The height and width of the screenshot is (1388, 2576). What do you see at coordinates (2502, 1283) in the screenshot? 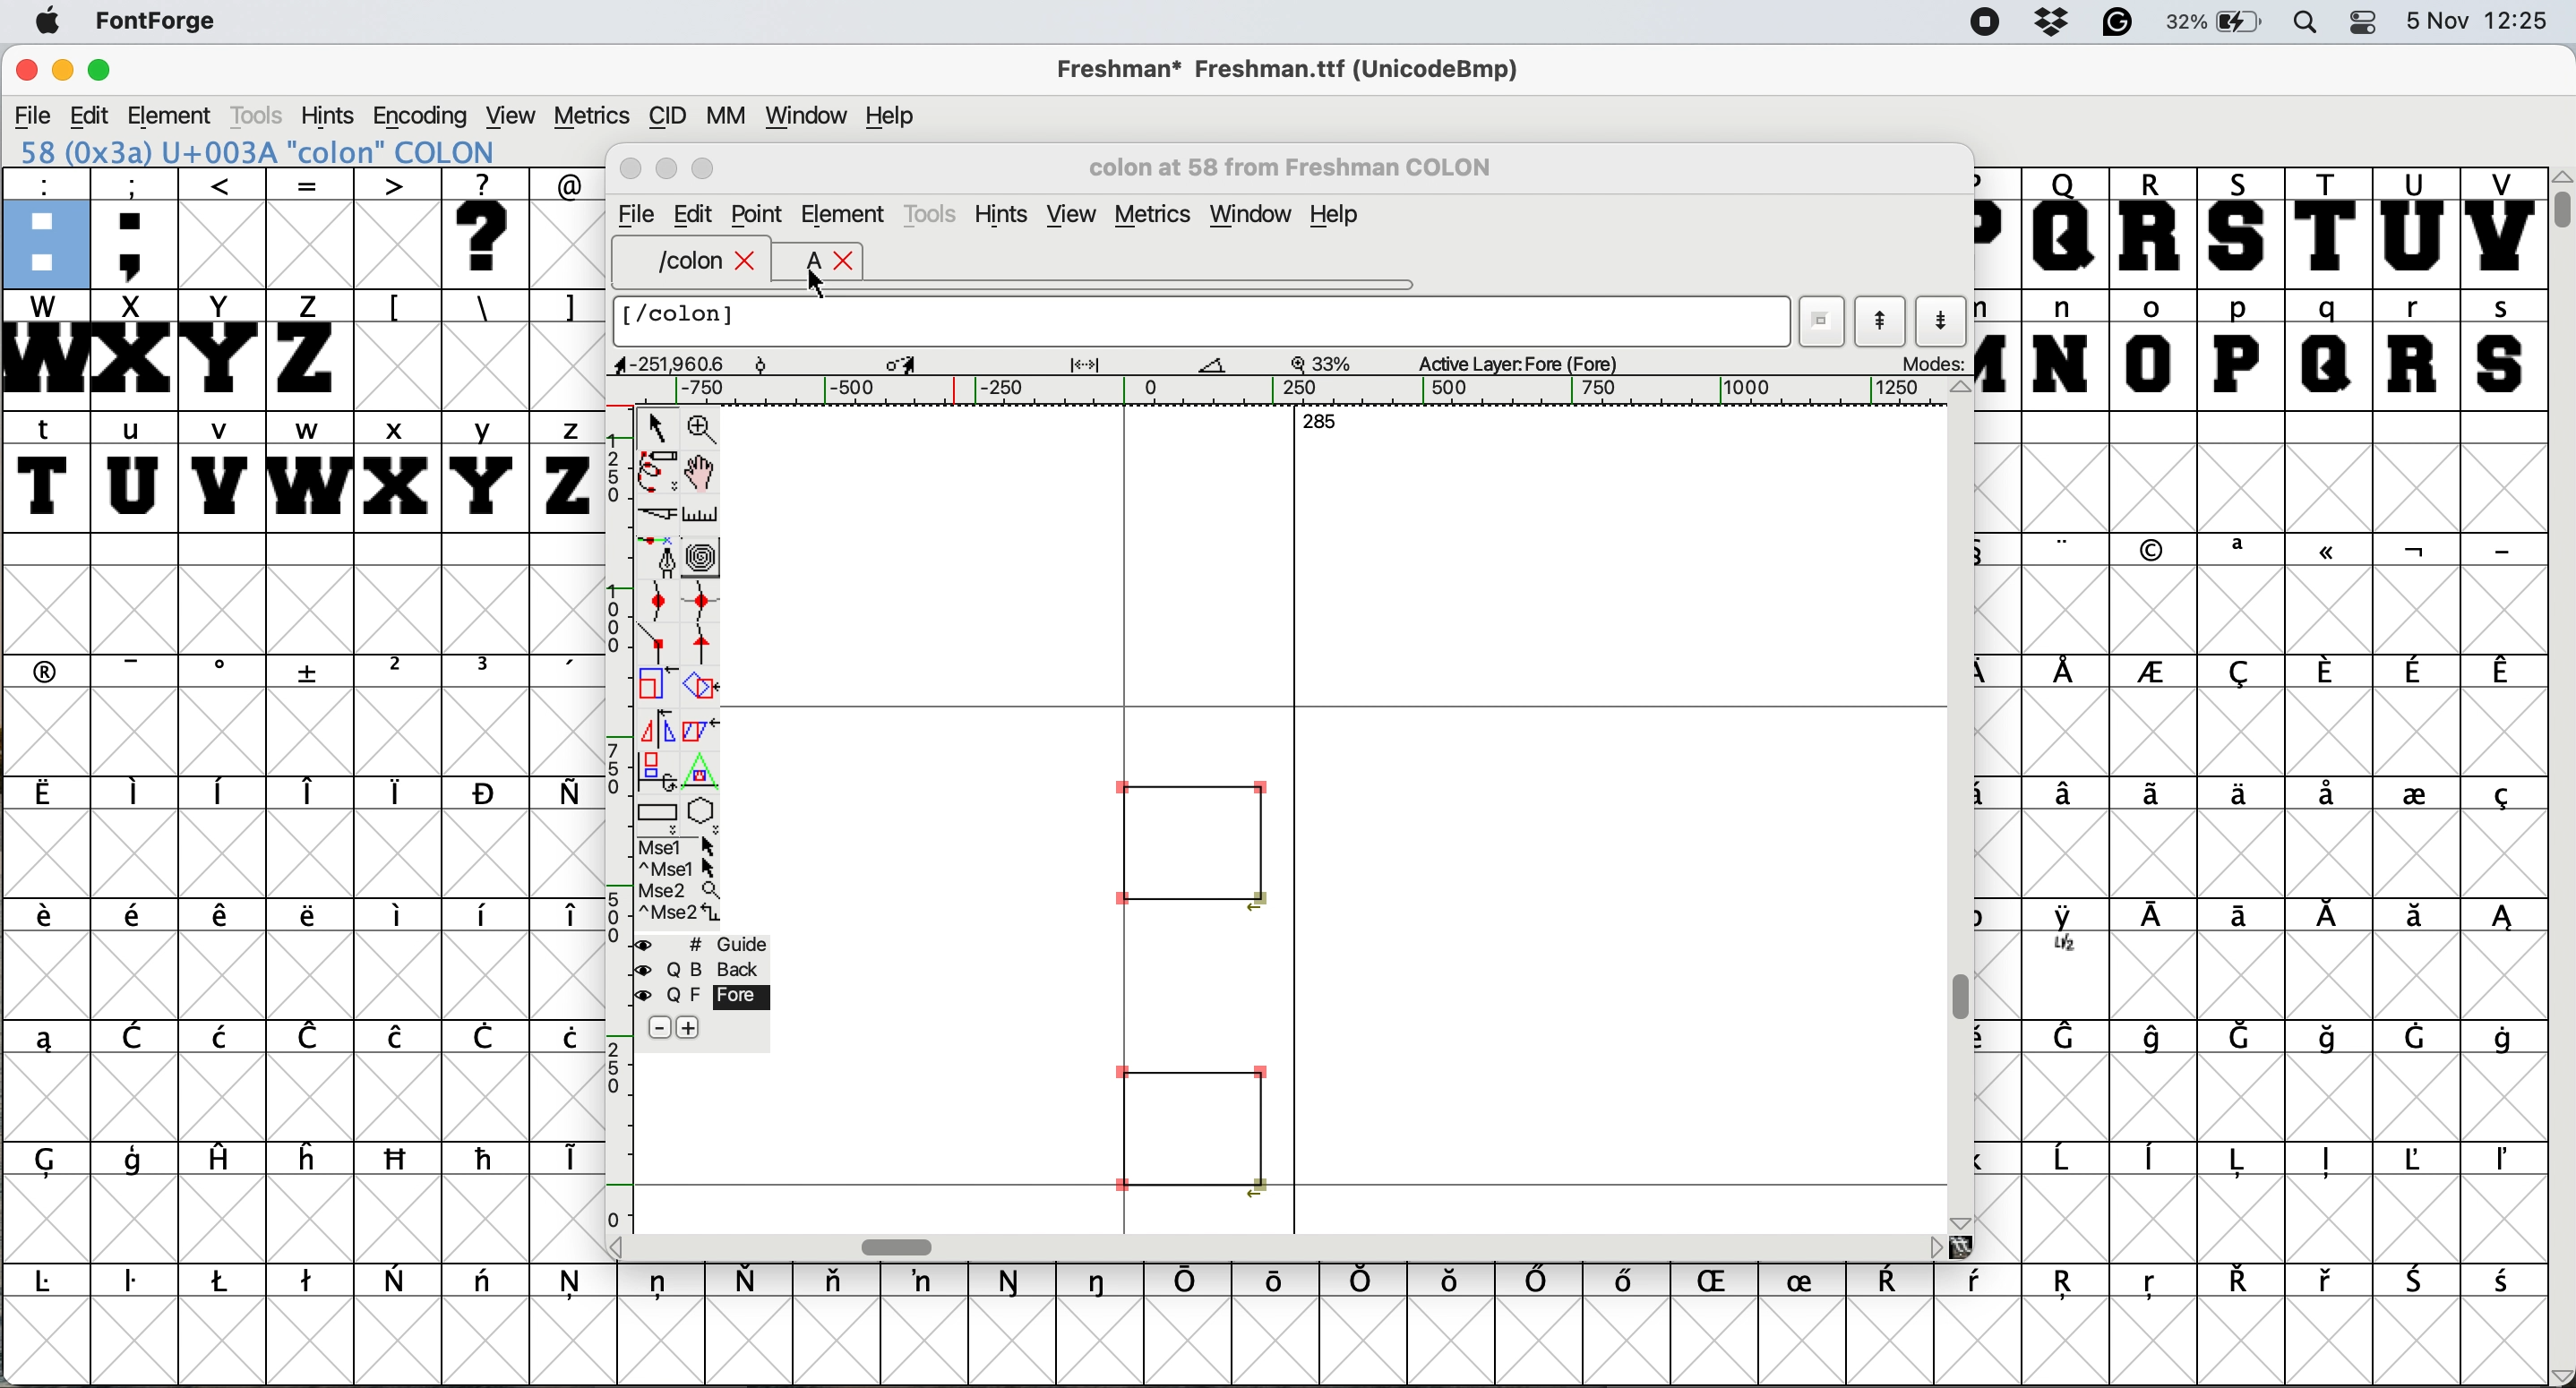
I see `symbol` at bounding box center [2502, 1283].